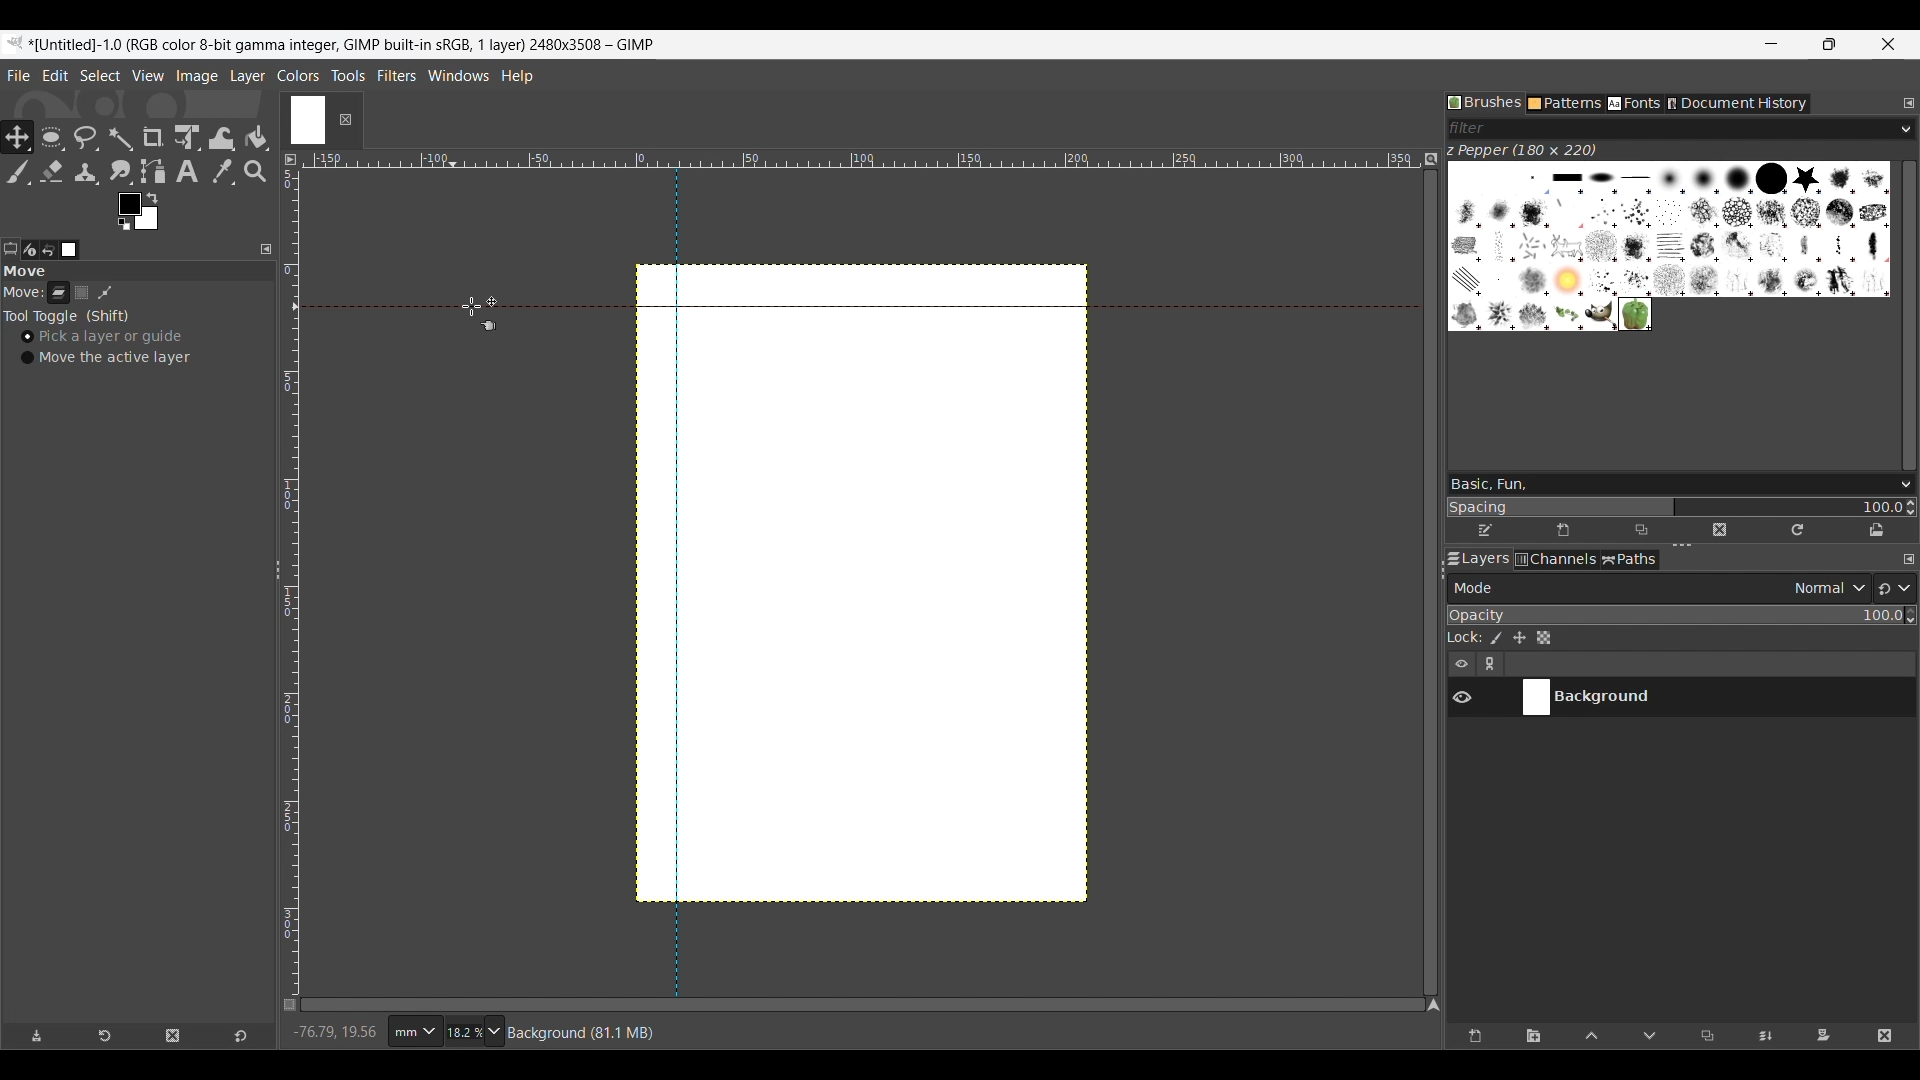 The height and width of the screenshot is (1080, 1920). I want to click on Text tool, so click(188, 172).